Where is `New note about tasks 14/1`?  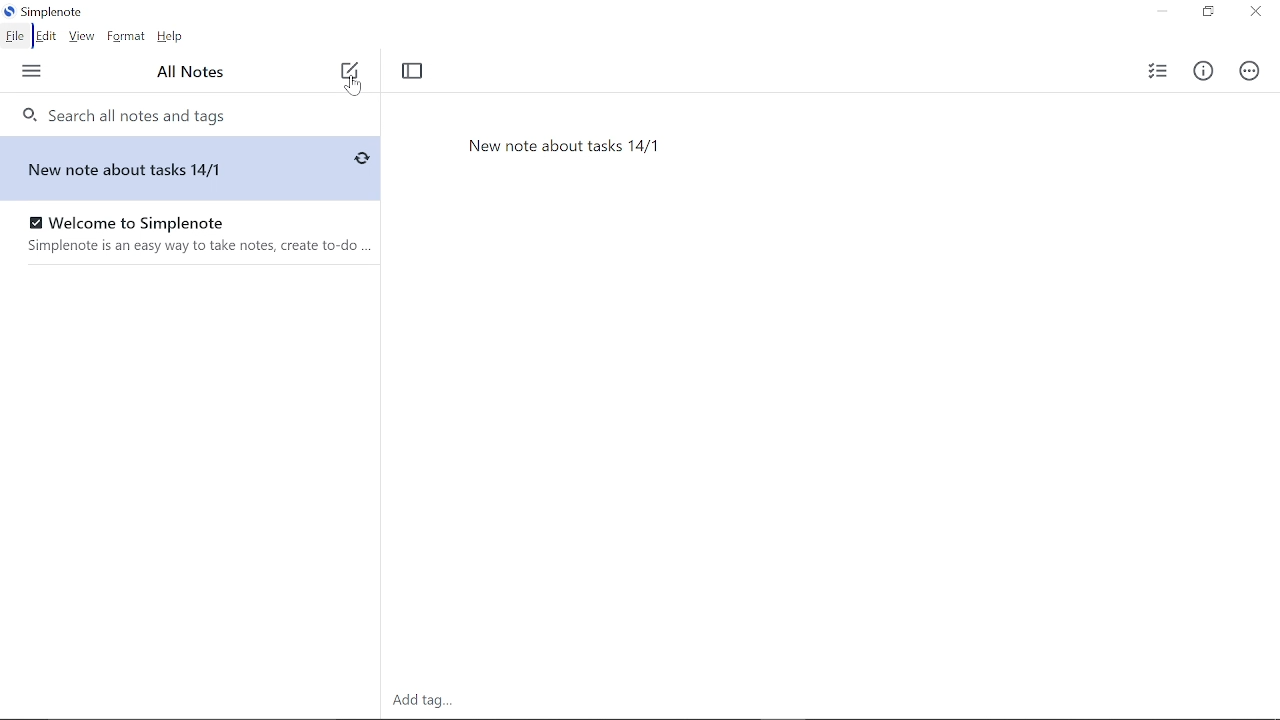 New note about tasks 14/1 is located at coordinates (810, 177).